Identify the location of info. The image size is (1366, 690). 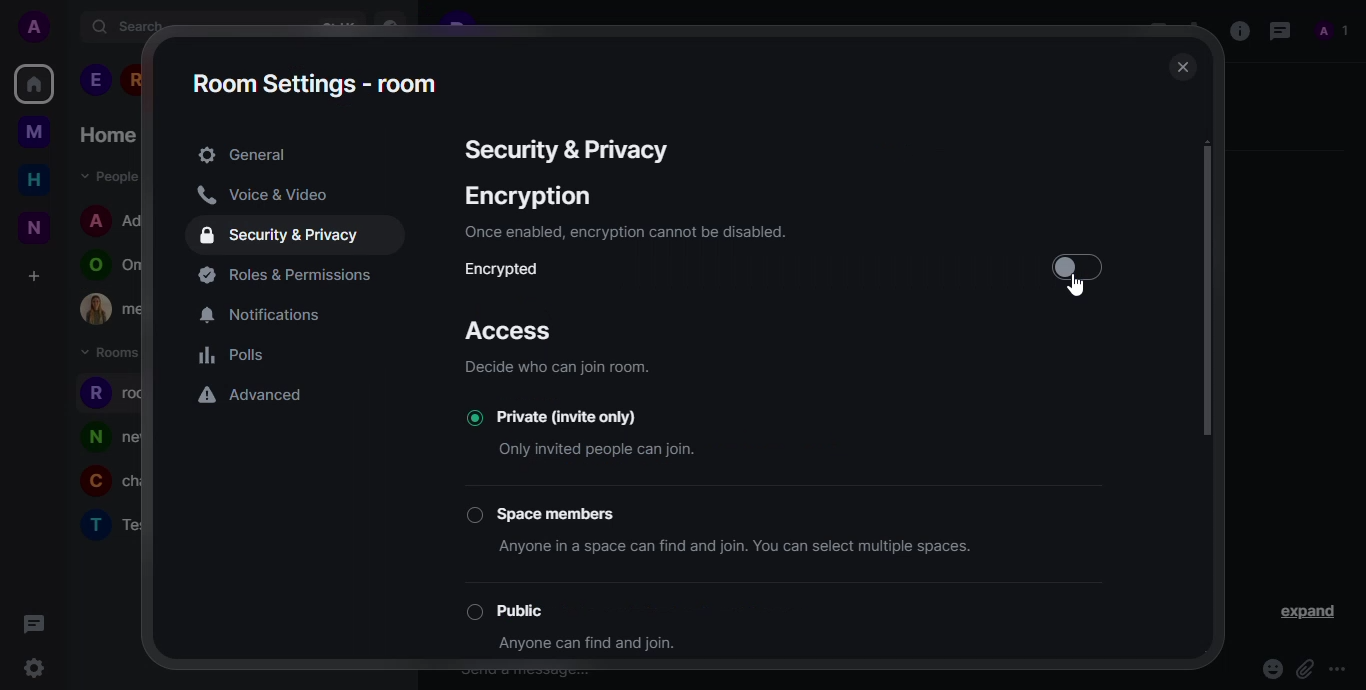
(1238, 29).